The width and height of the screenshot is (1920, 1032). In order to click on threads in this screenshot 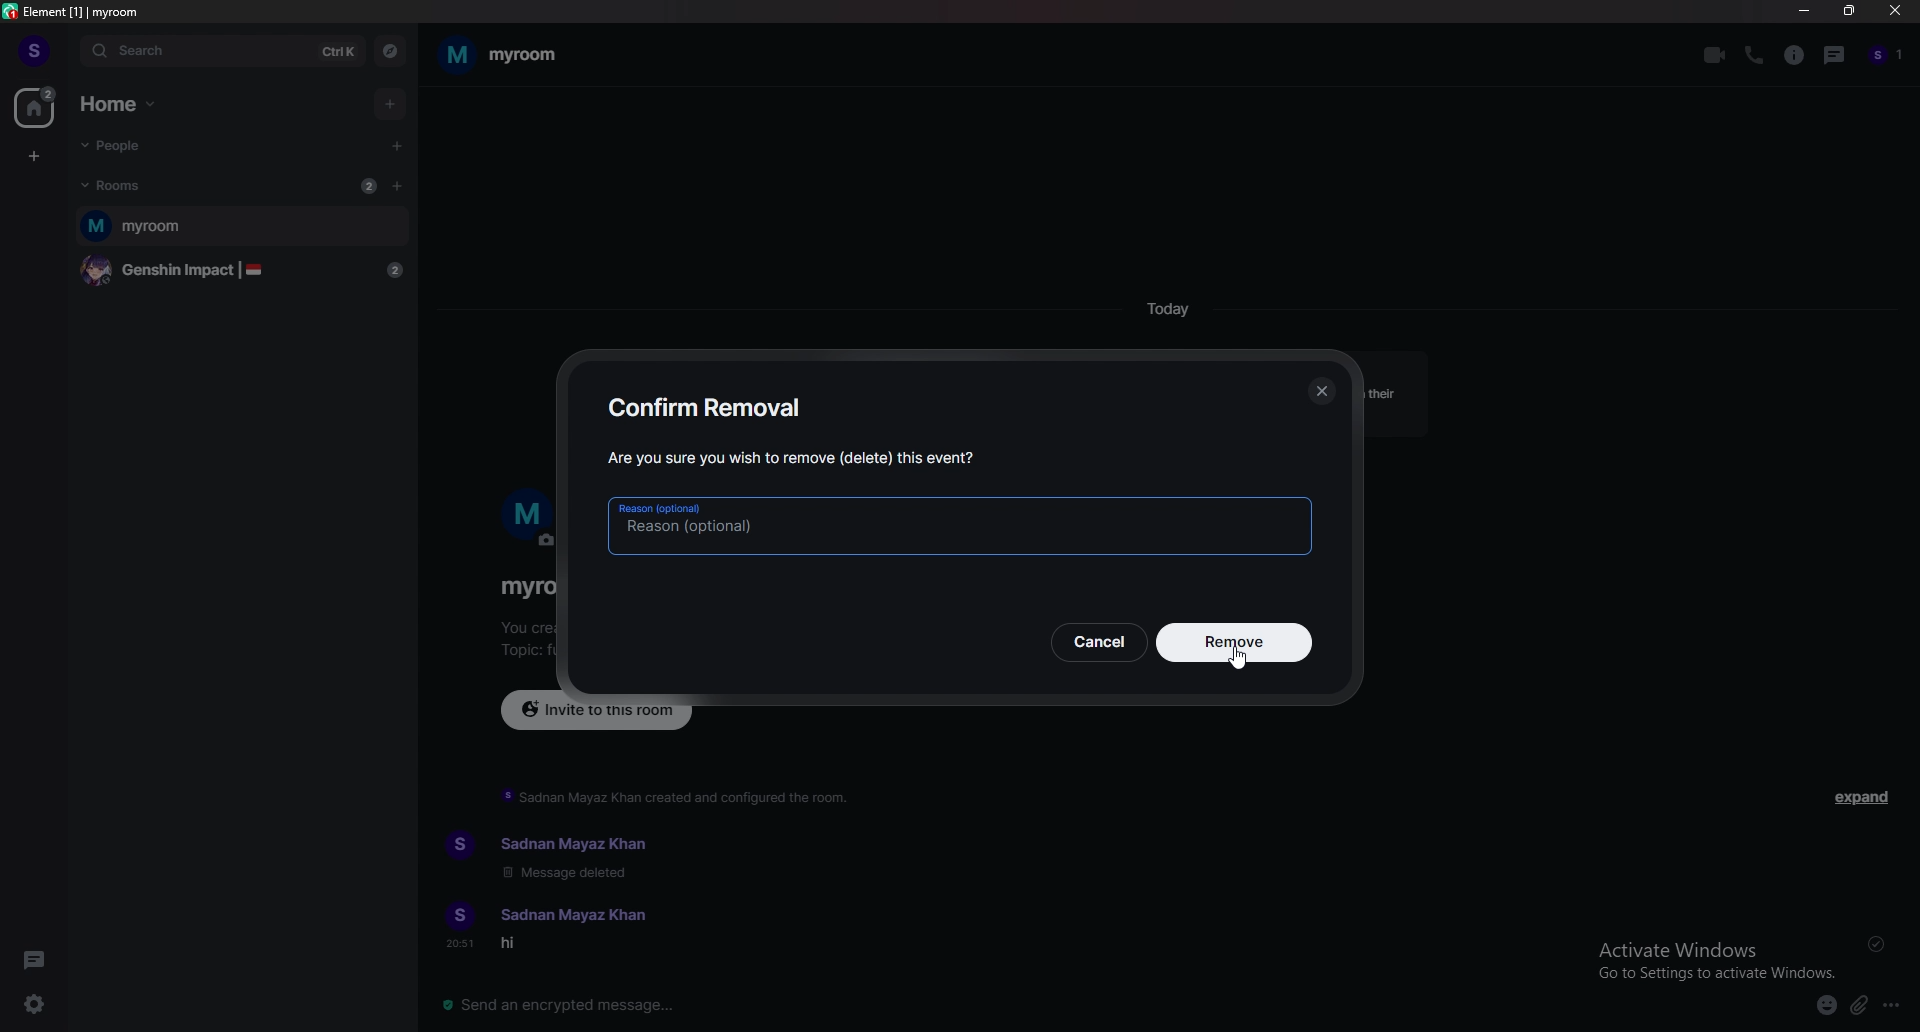, I will do `click(1836, 54)`.